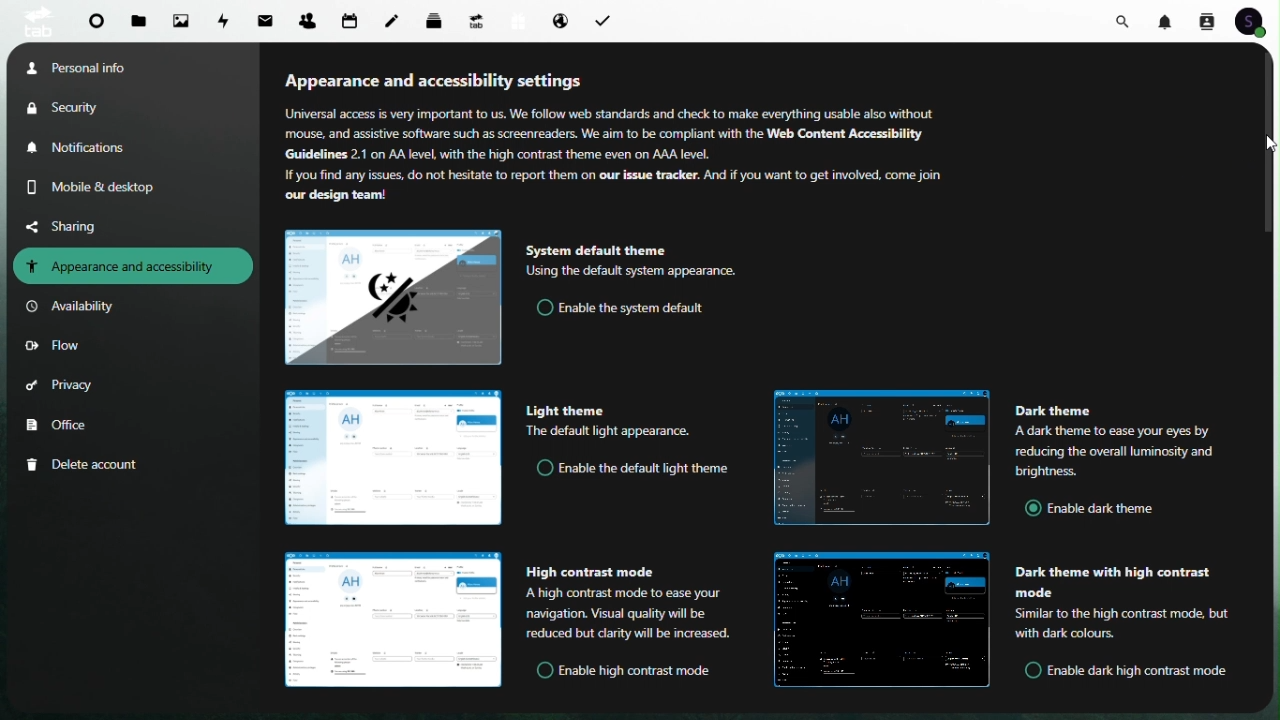 Image resolution: width=1280 pixels, height=720 pixels. I want to click on Web Content Accessibility, so click(849, 134).